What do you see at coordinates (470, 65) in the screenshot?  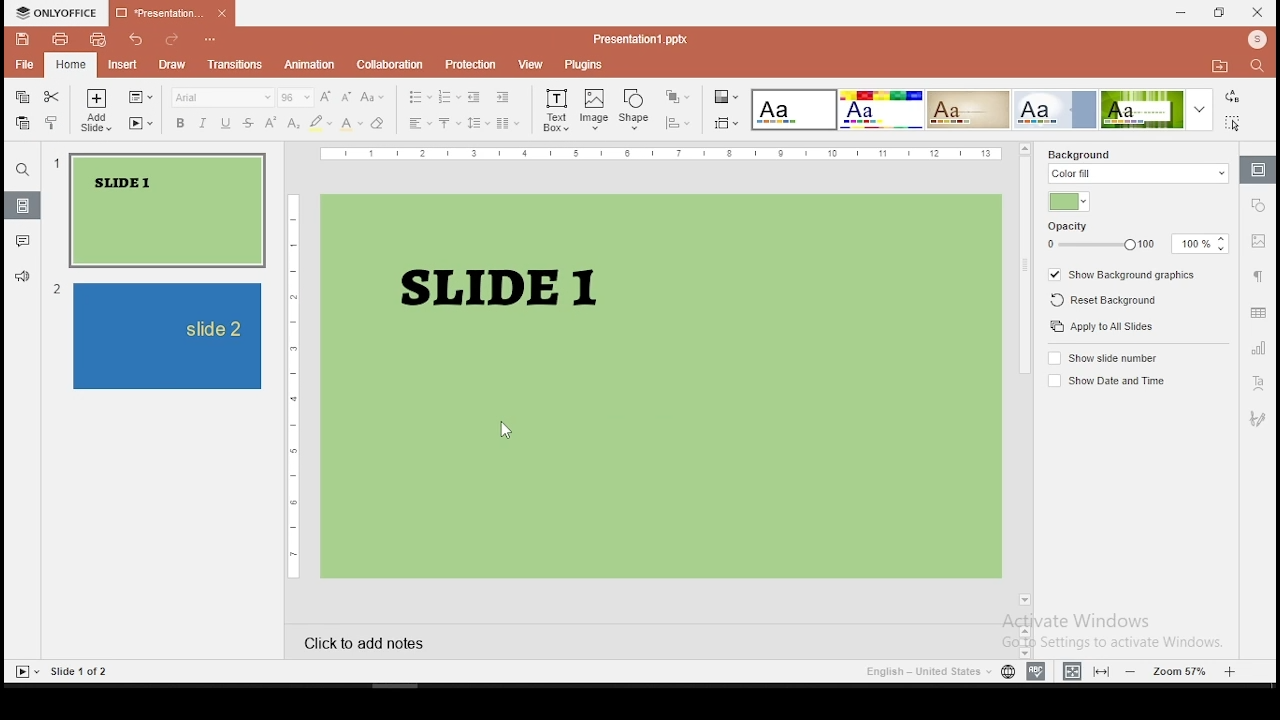 I see `protection` at bounding box center [470, 65].